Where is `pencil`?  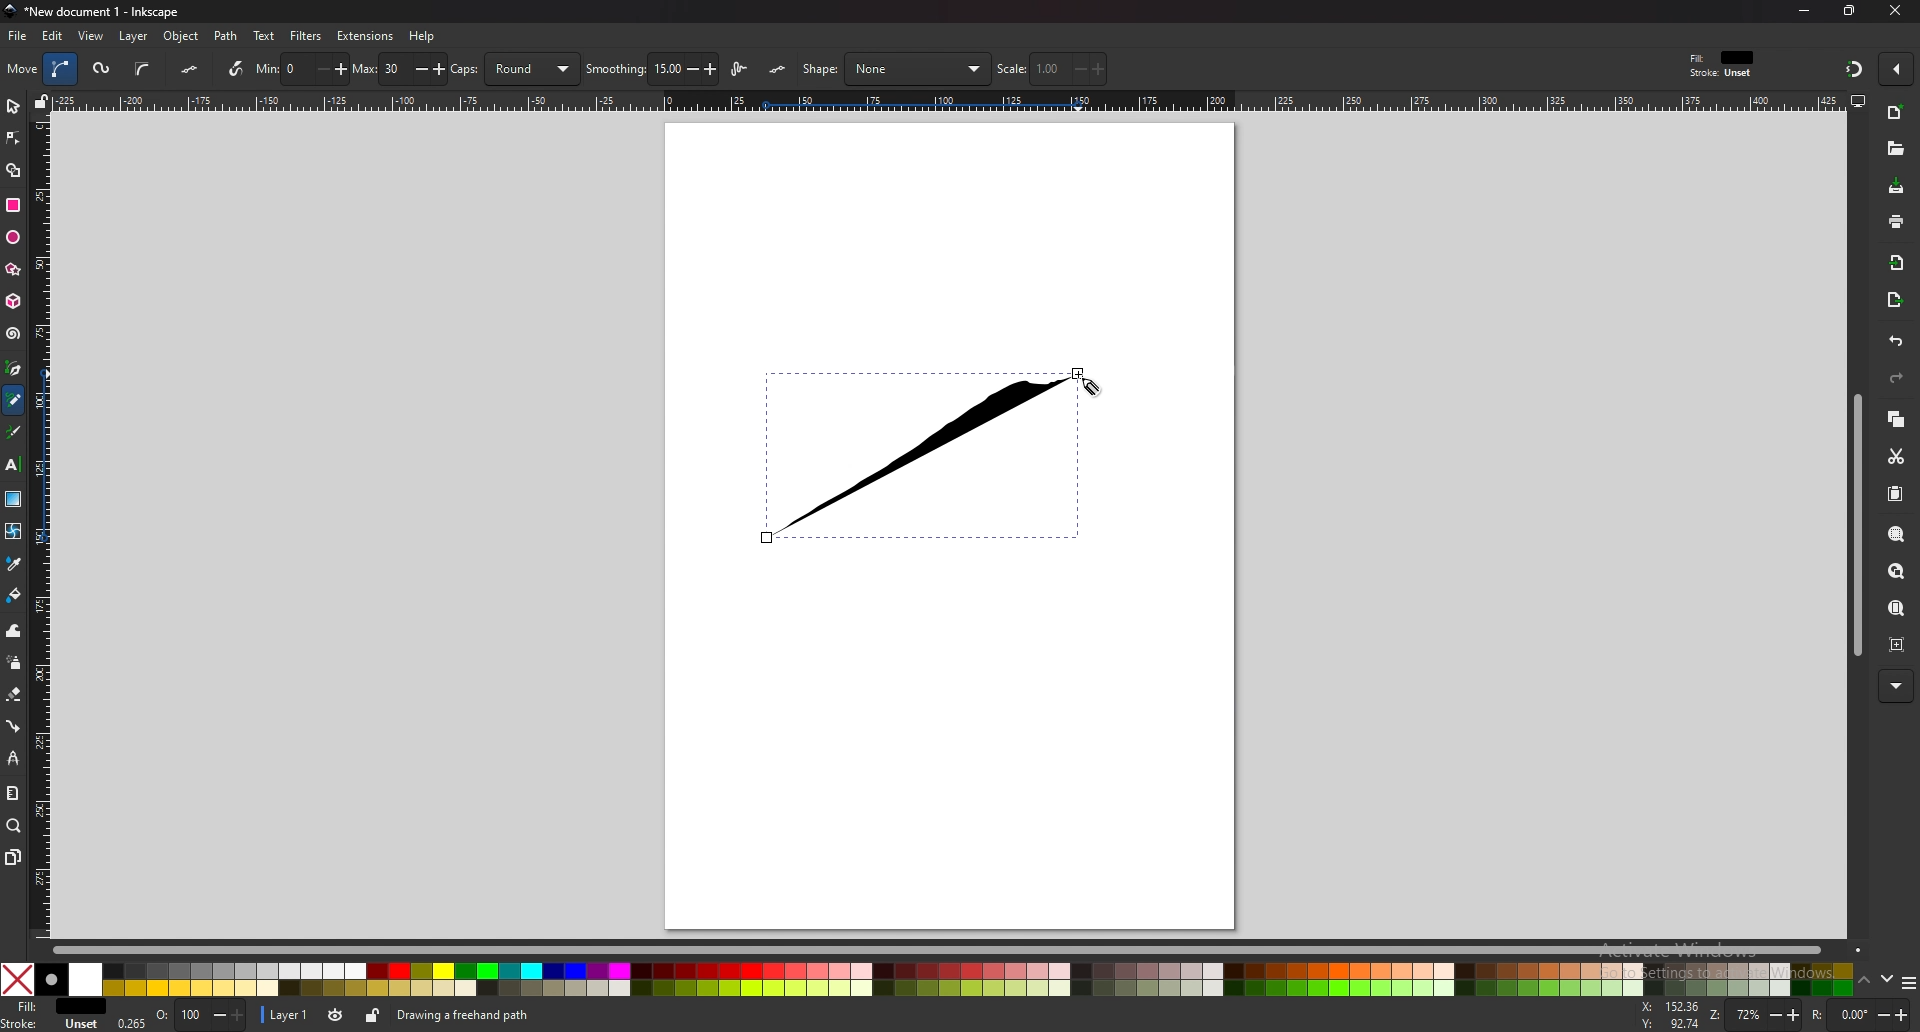
pencil is located at coordinates (13, 403).